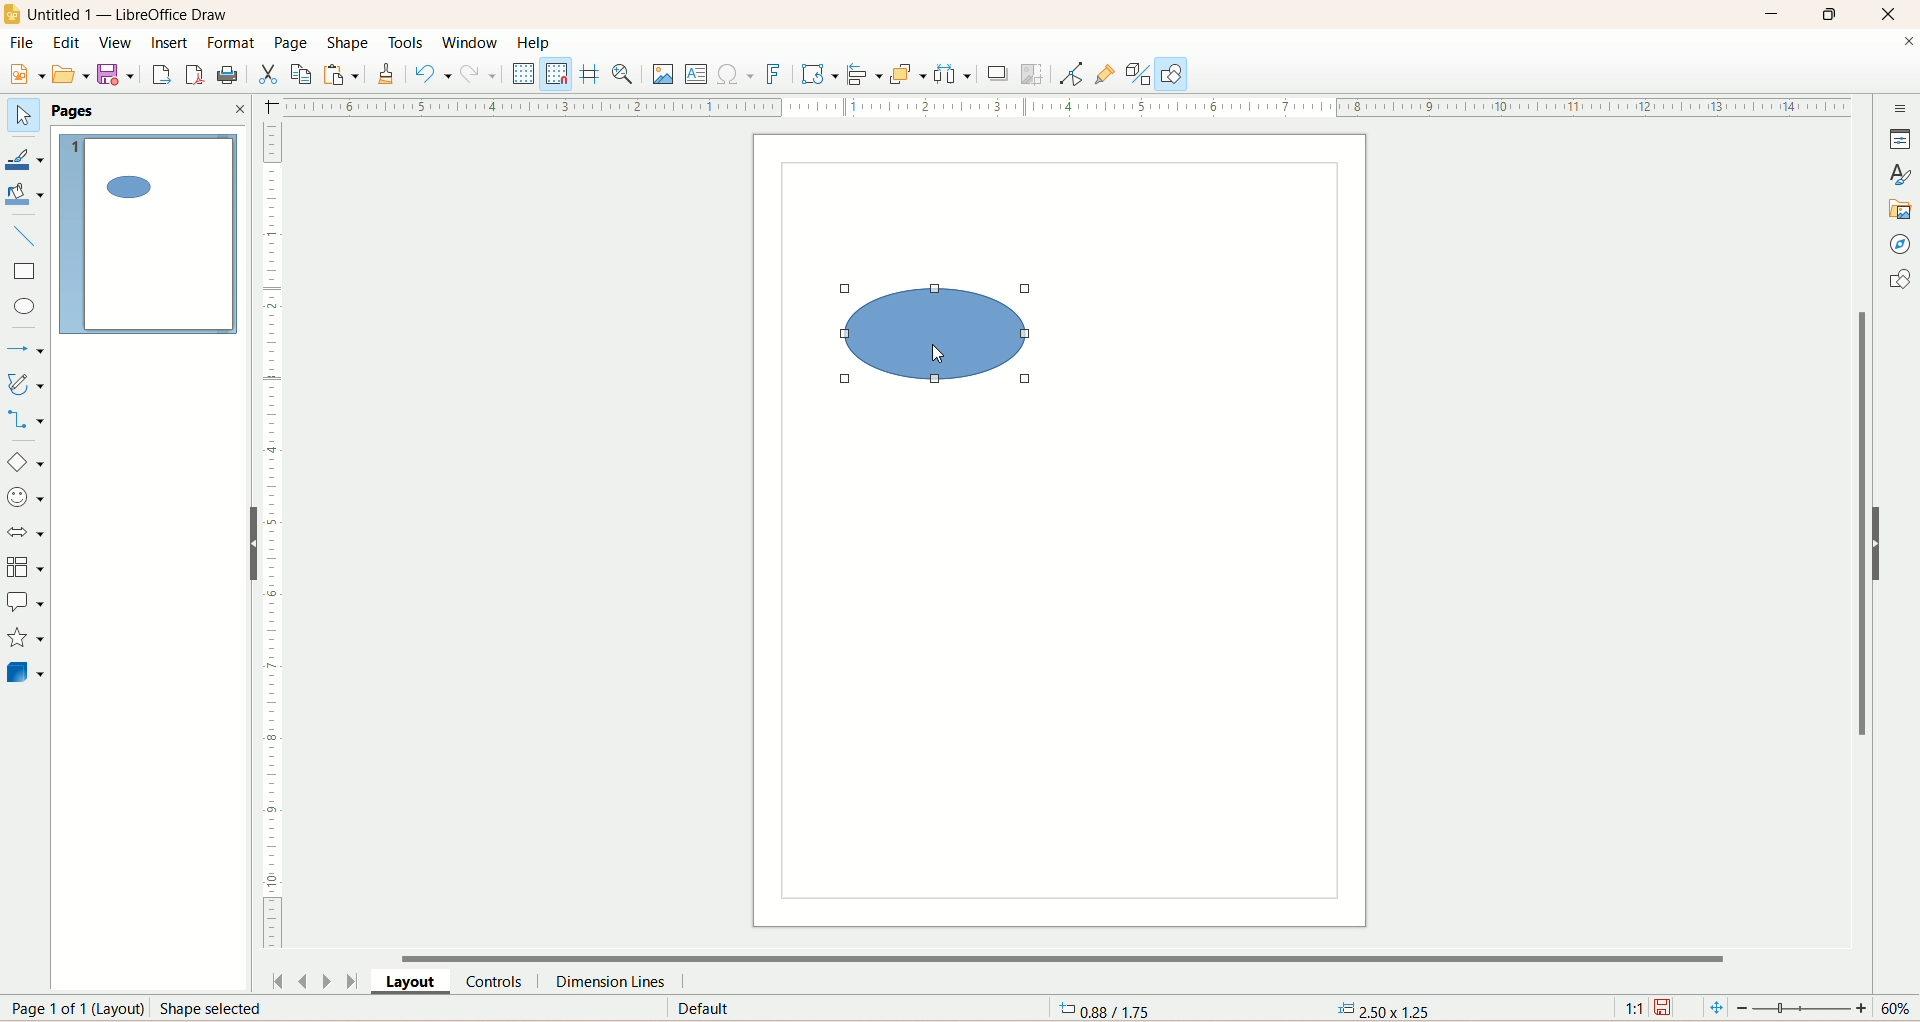  Describe the element at coordinates (700, 1010) in the screenshot. I see `default` at that location.